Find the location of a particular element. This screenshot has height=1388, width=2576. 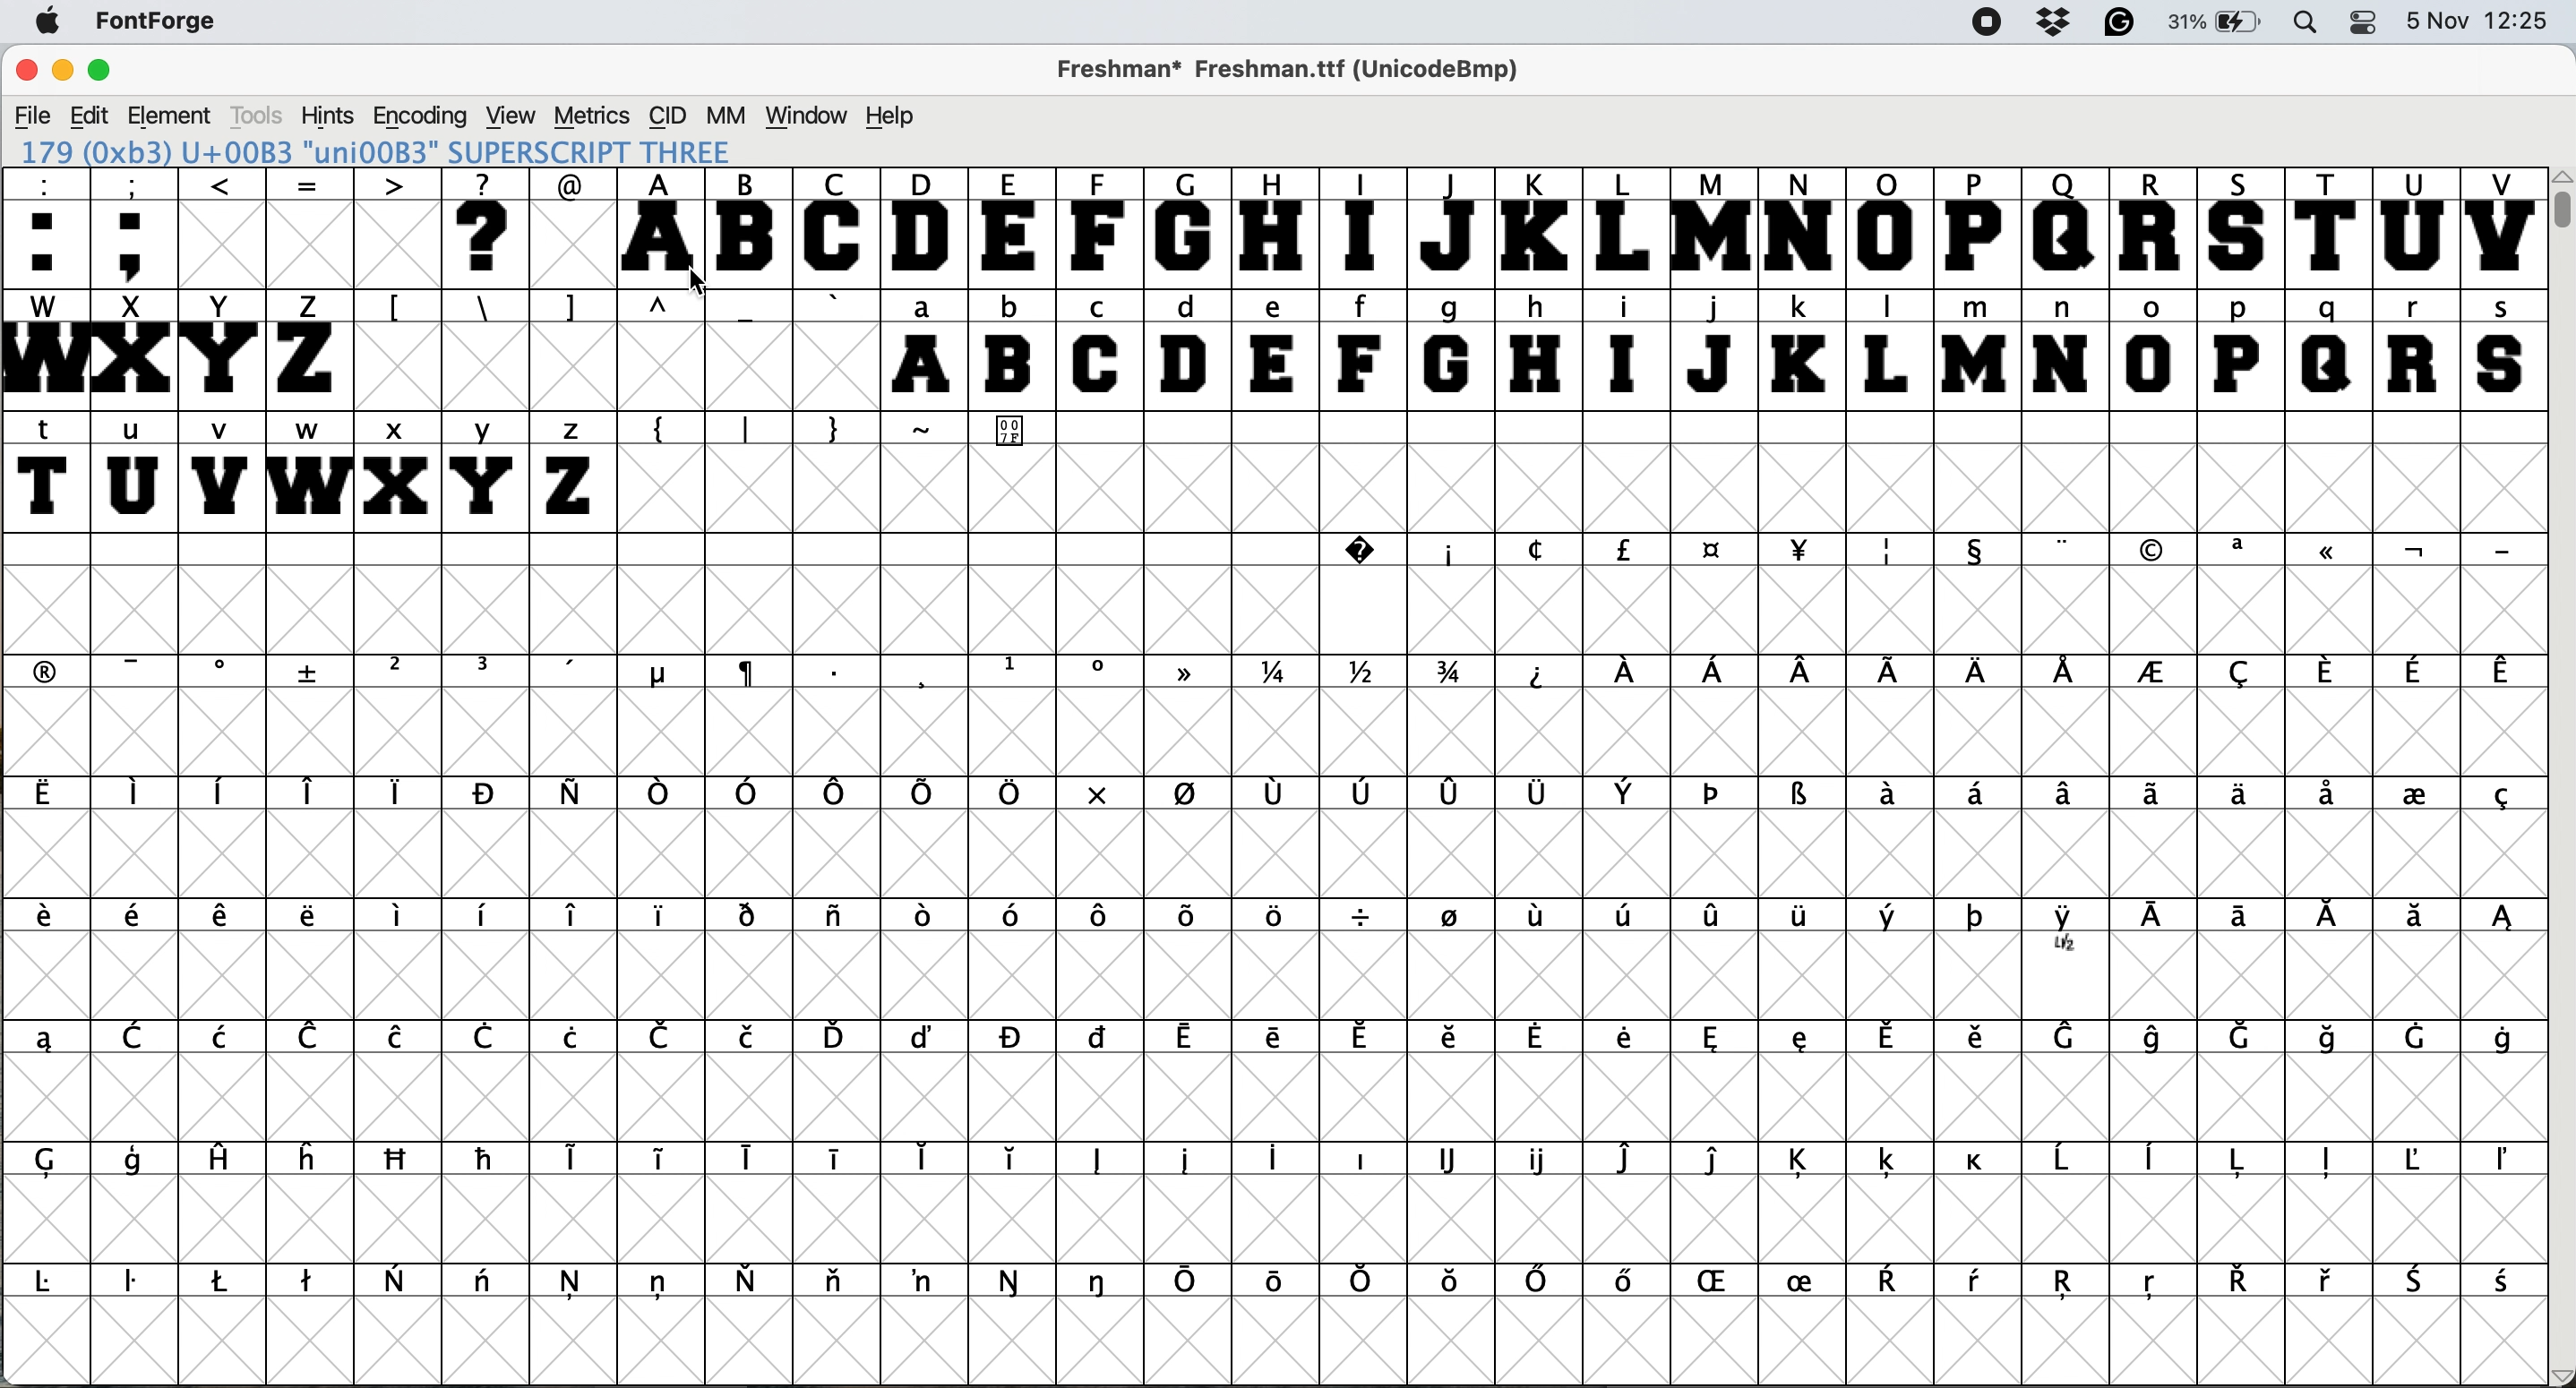

symbol is located at coordinates (572, 672).